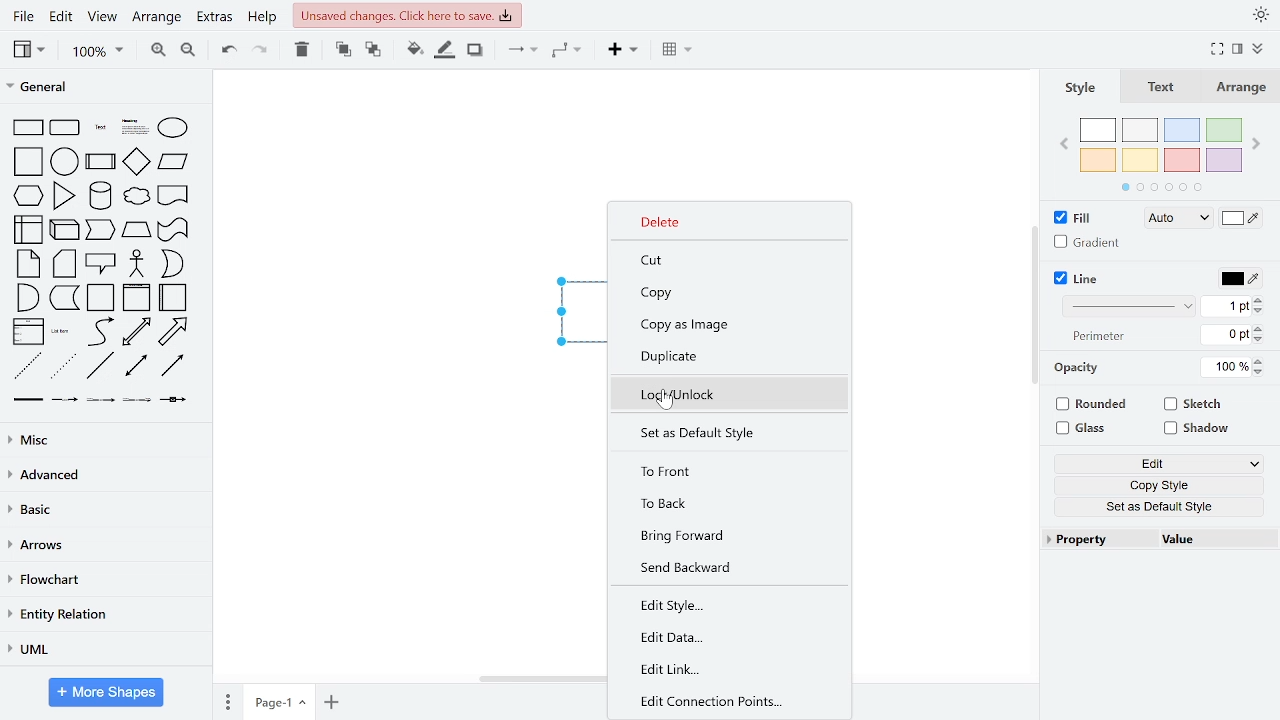  What do you see at coordinates (65, 160) in the screenshot?
I see `circle` at bounding box center [65, 160].